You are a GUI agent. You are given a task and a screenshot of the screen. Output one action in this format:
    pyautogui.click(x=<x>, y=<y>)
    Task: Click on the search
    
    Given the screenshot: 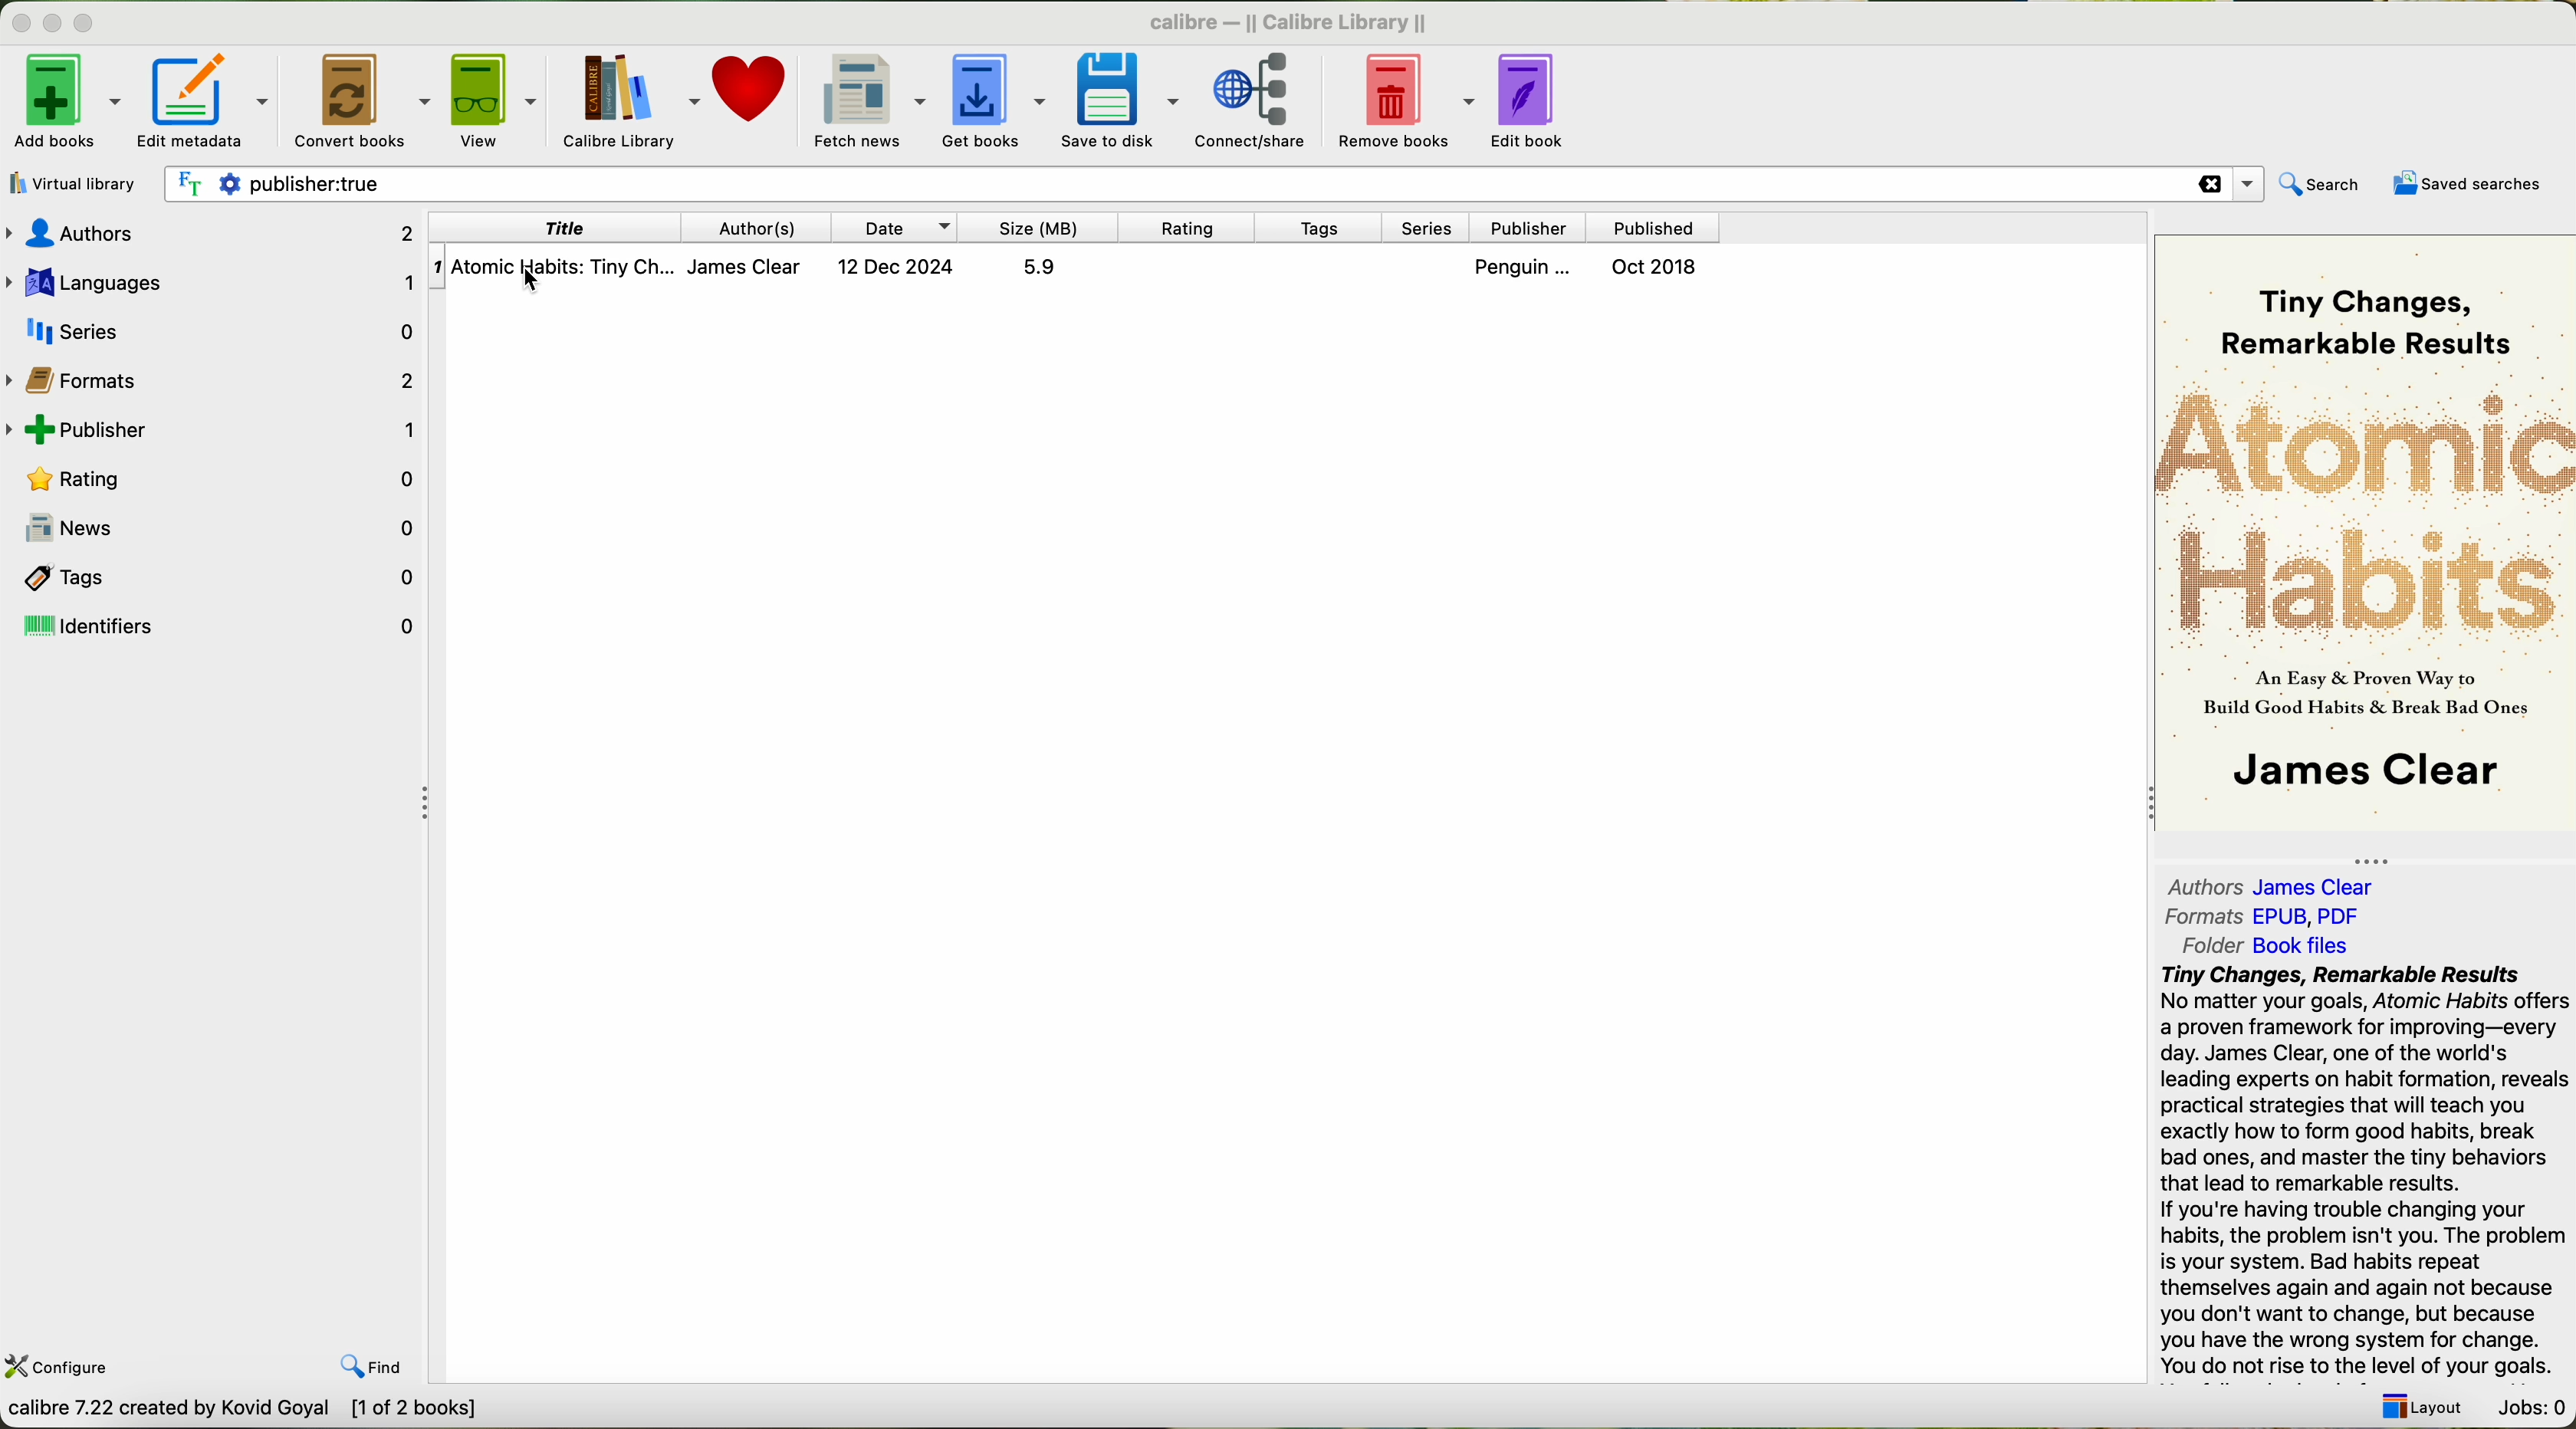 What is the action you would take?
    pyautogui.click(x=2323, y=183)
    